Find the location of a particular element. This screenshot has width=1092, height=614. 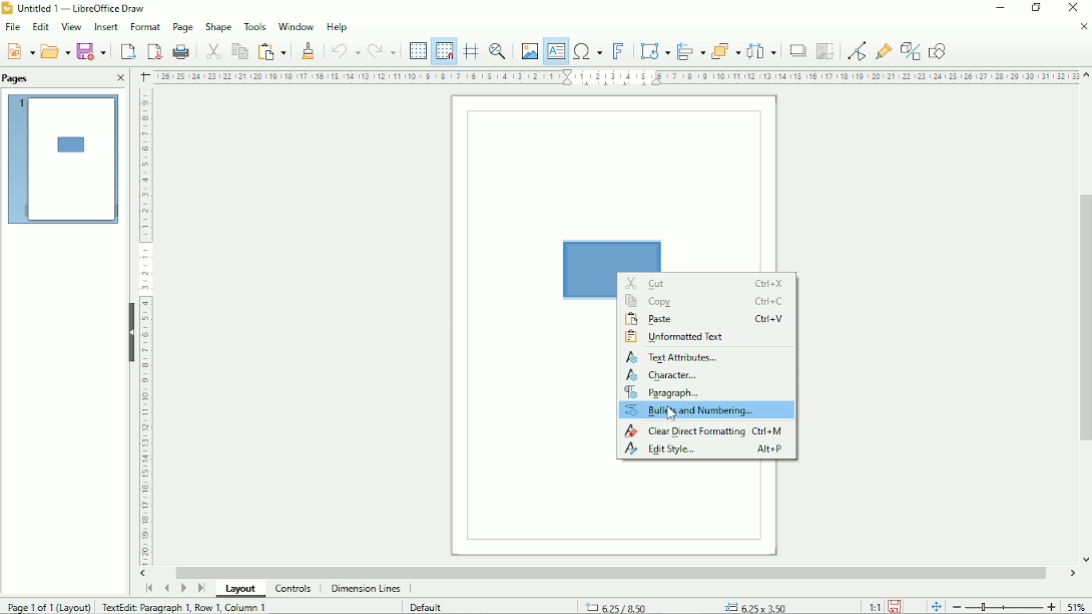

Edit style is located at coordinates (706, 450).